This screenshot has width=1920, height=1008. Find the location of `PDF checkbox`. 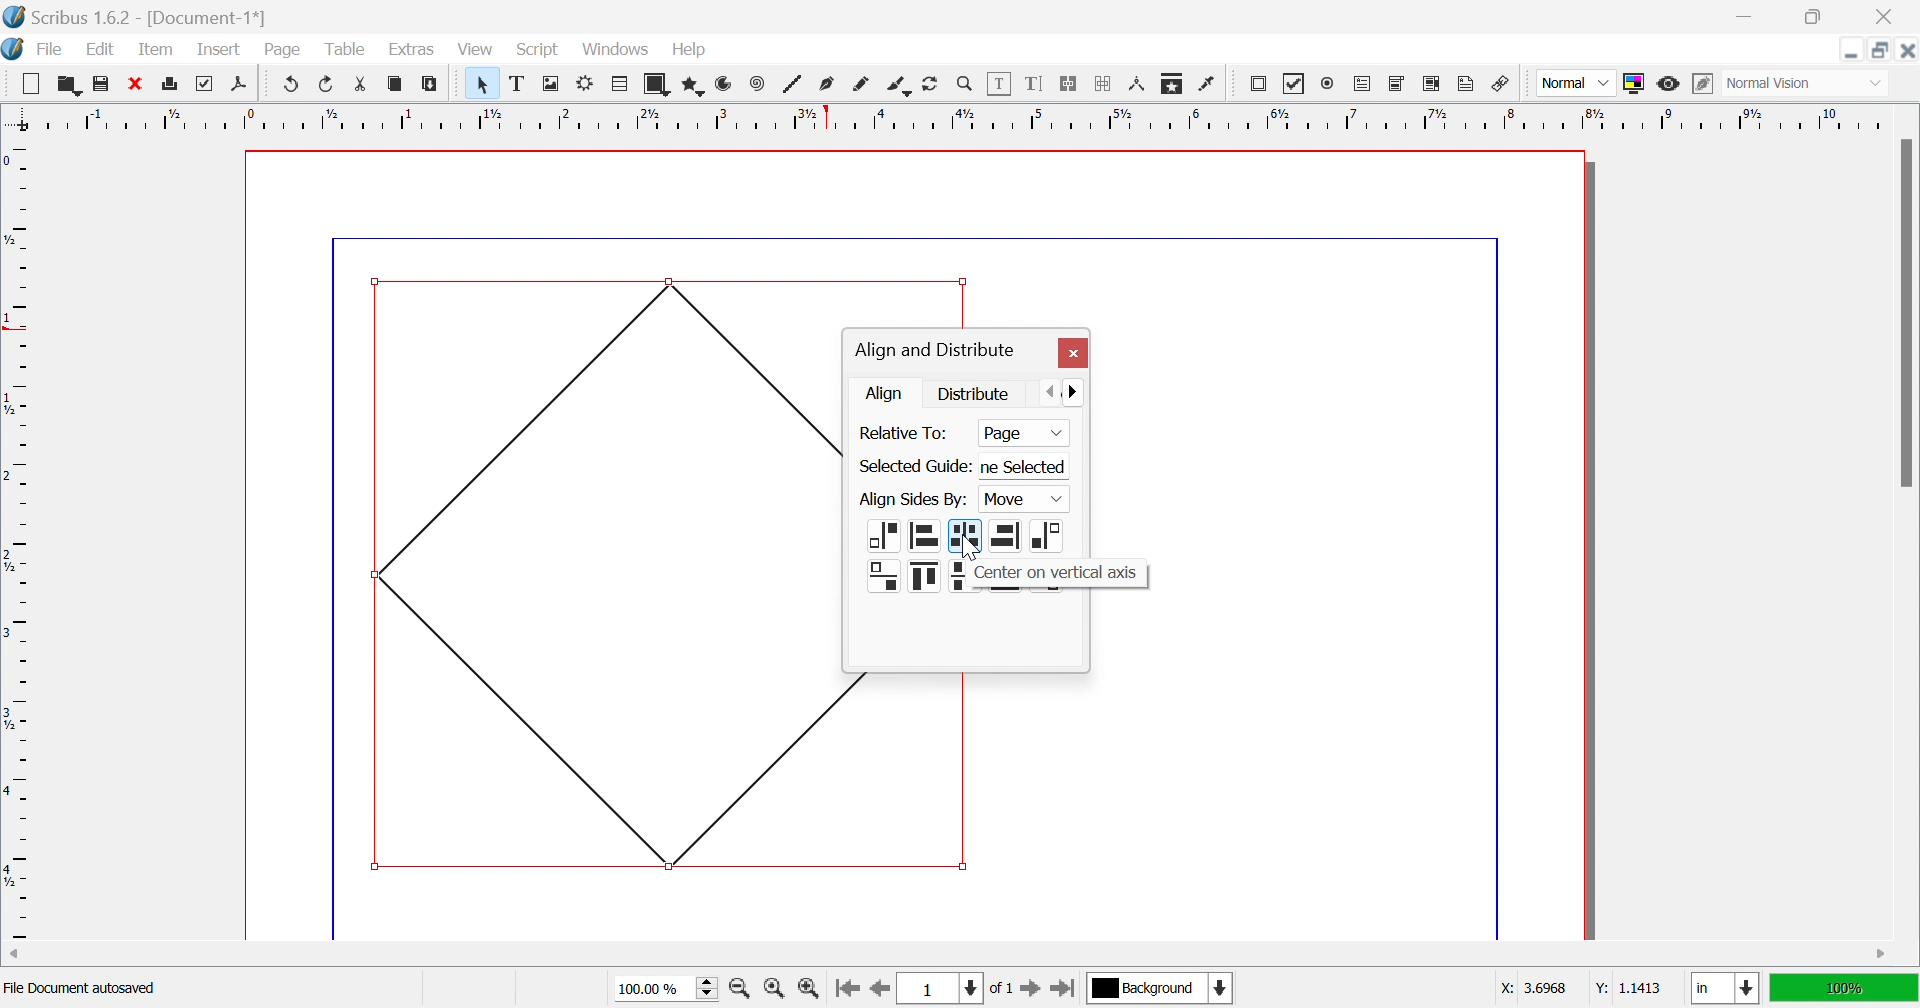

PDF checkbox is located at coordinates (1294, 84).